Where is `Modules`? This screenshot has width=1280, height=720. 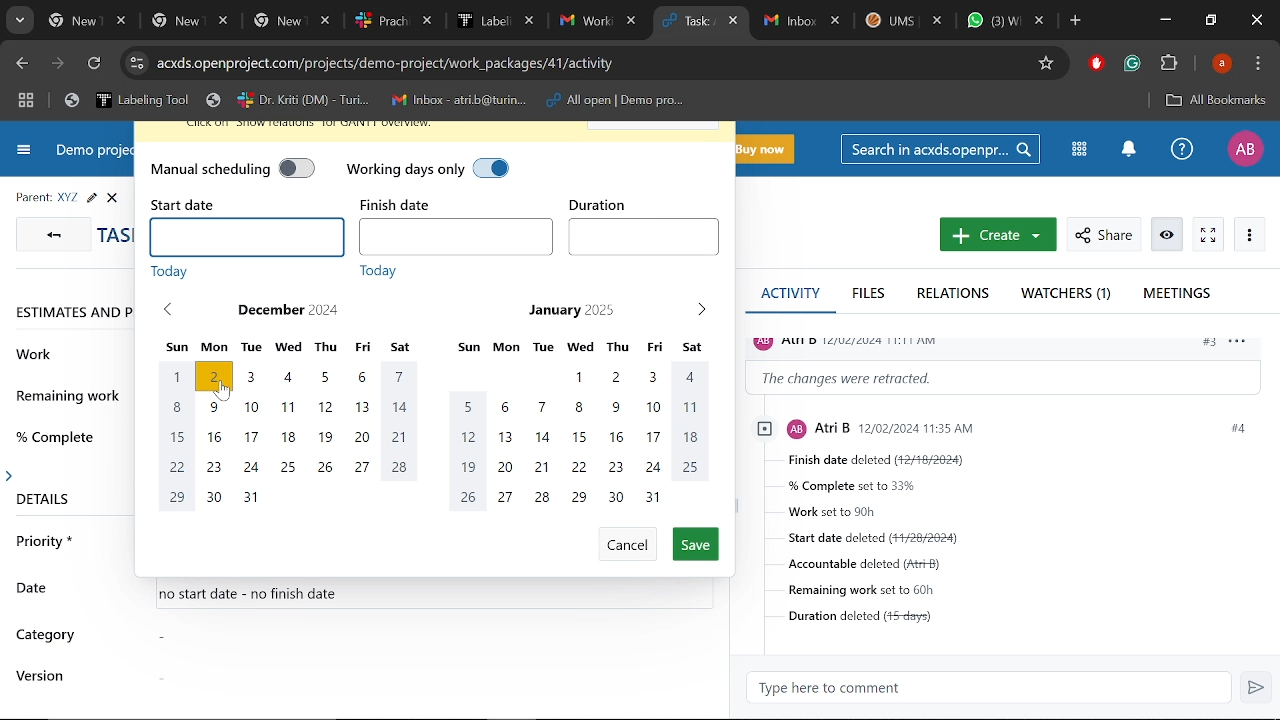 Modules is located at coordinates (1080, 151).